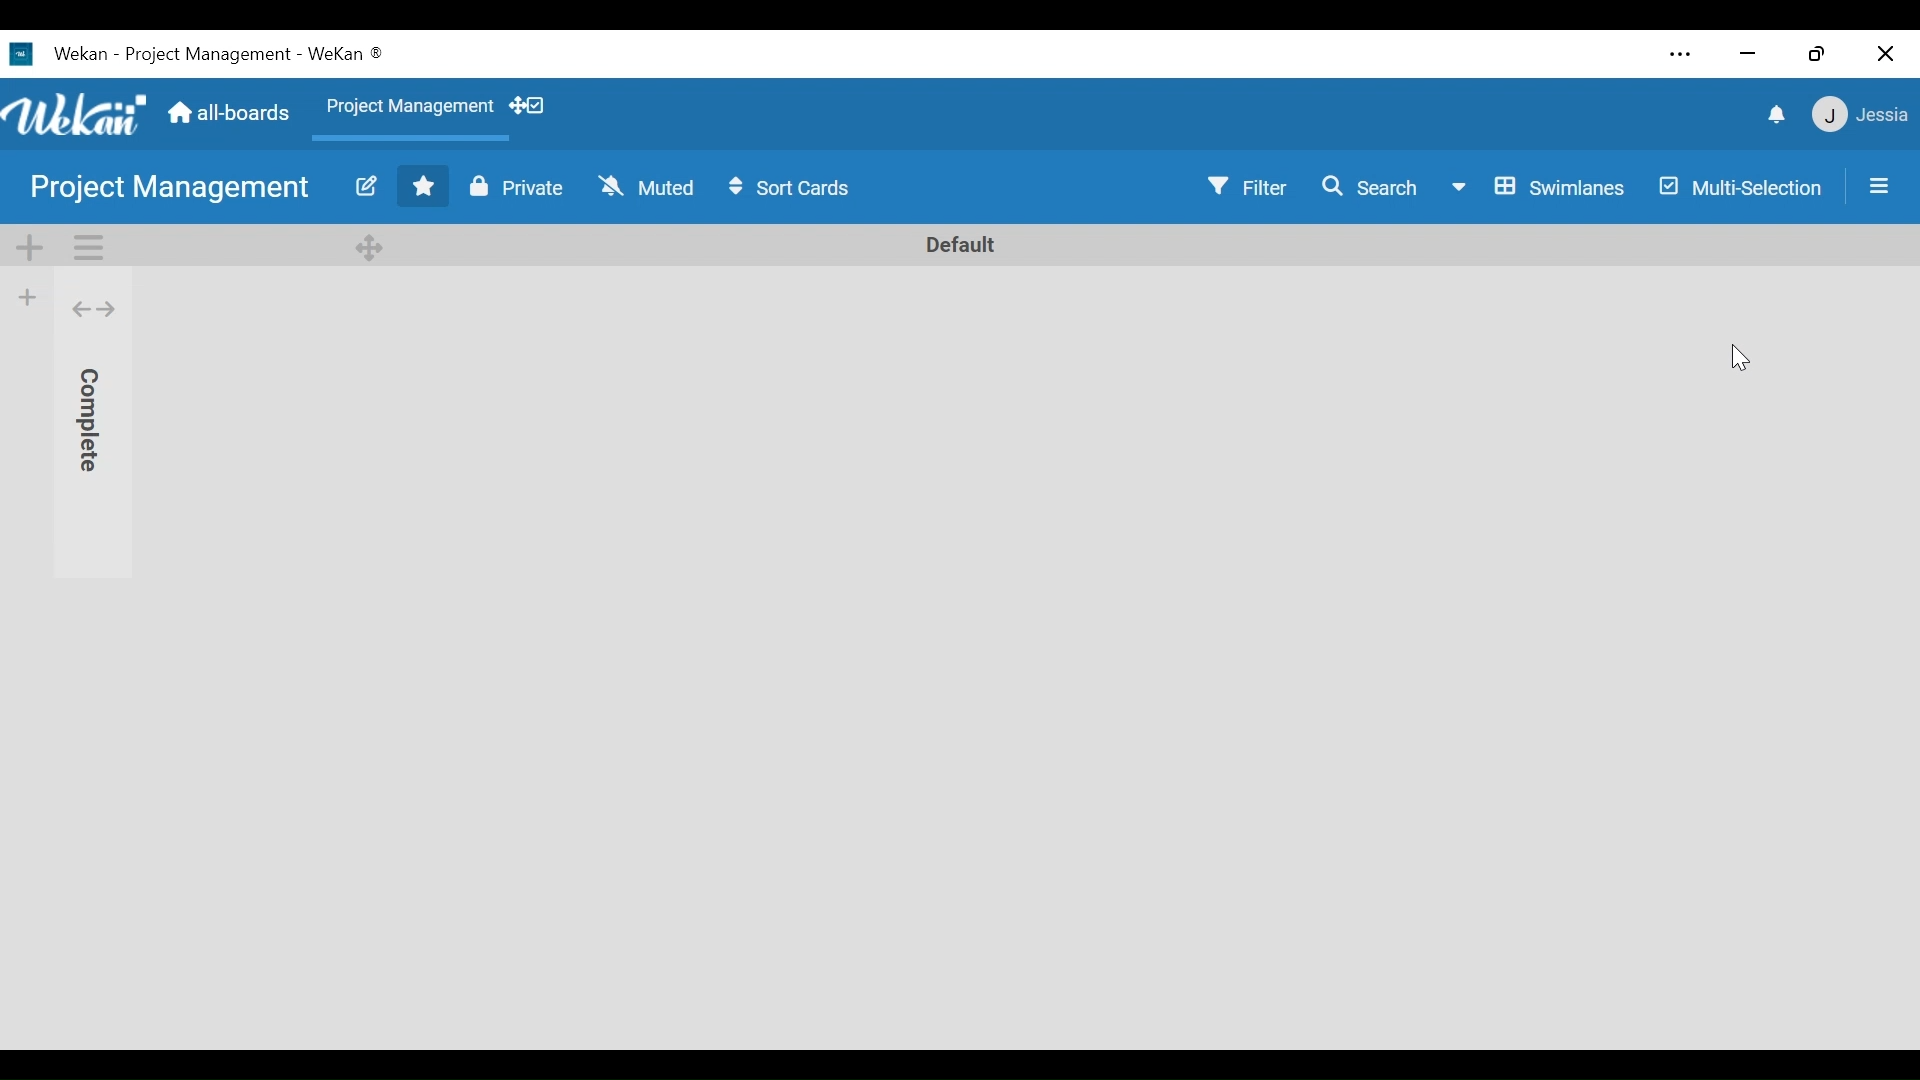  What do you see at coordinates (518, 185) in the screenshot?
I see `Private` at bounding box center [518, 185].